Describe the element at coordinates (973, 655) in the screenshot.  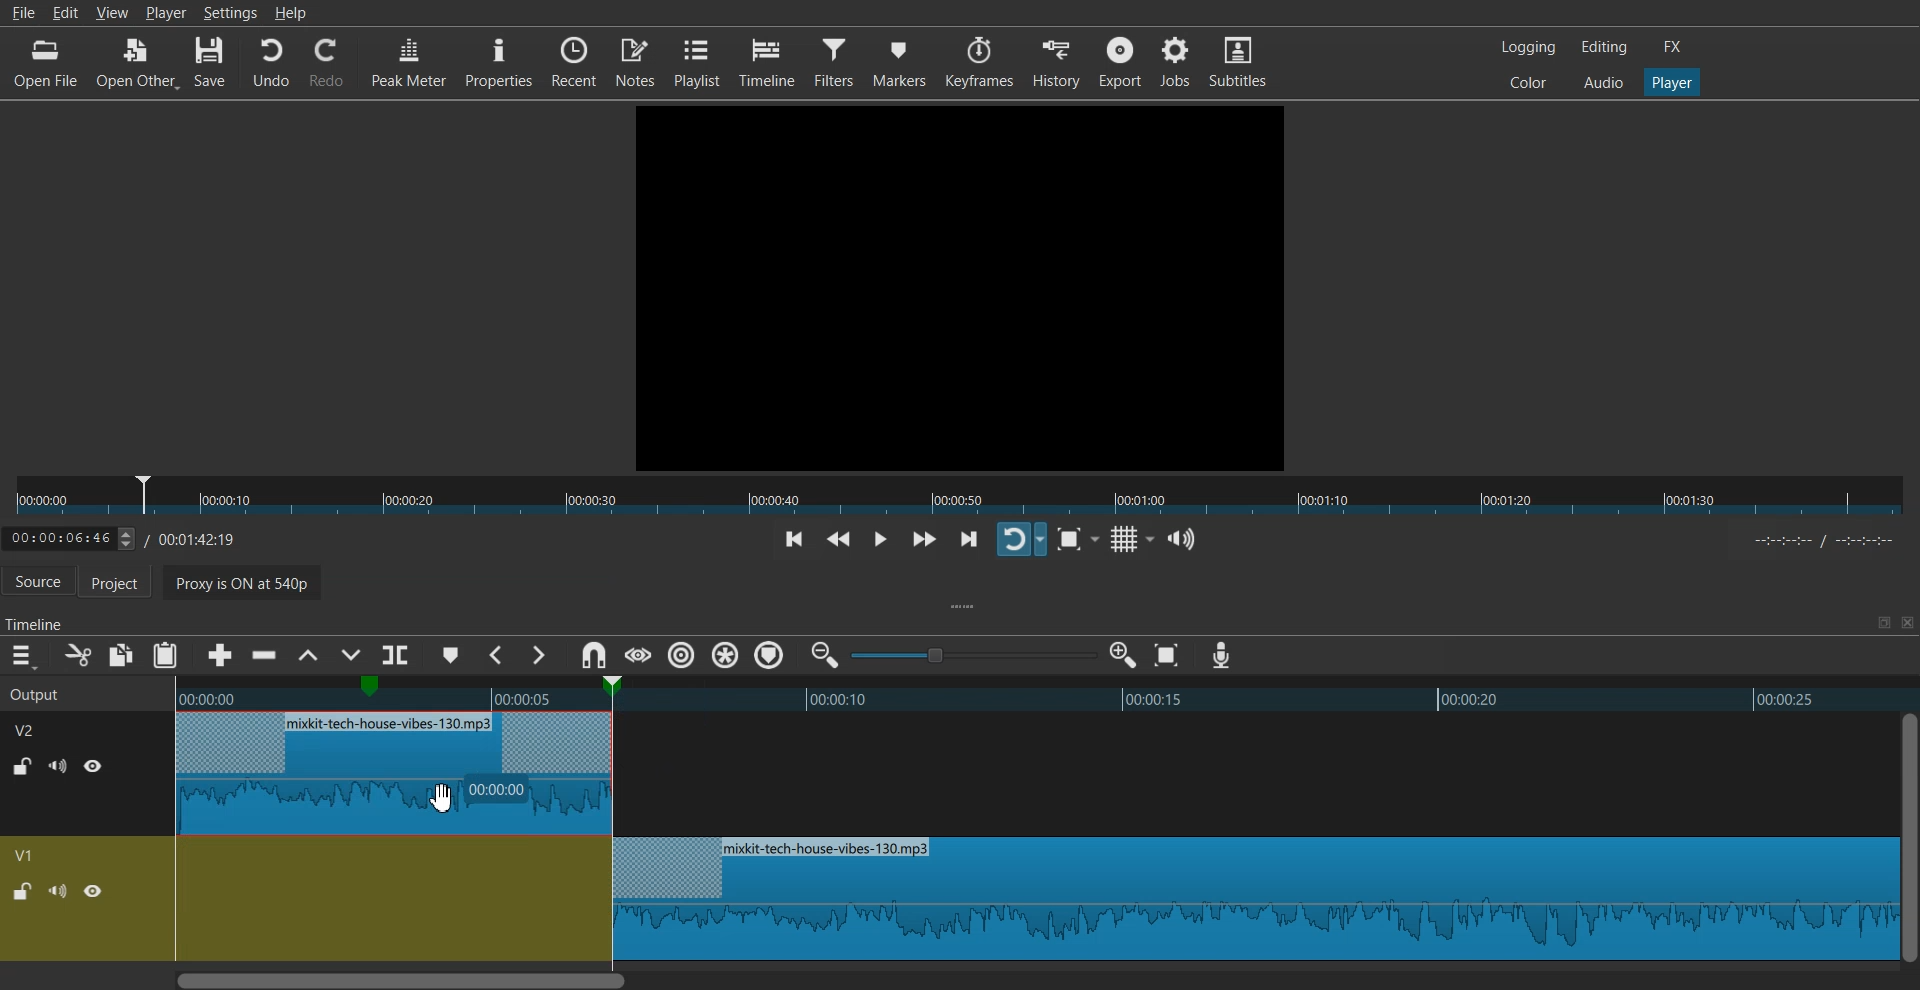
I see `Zoom adjuster toggle` at that location.